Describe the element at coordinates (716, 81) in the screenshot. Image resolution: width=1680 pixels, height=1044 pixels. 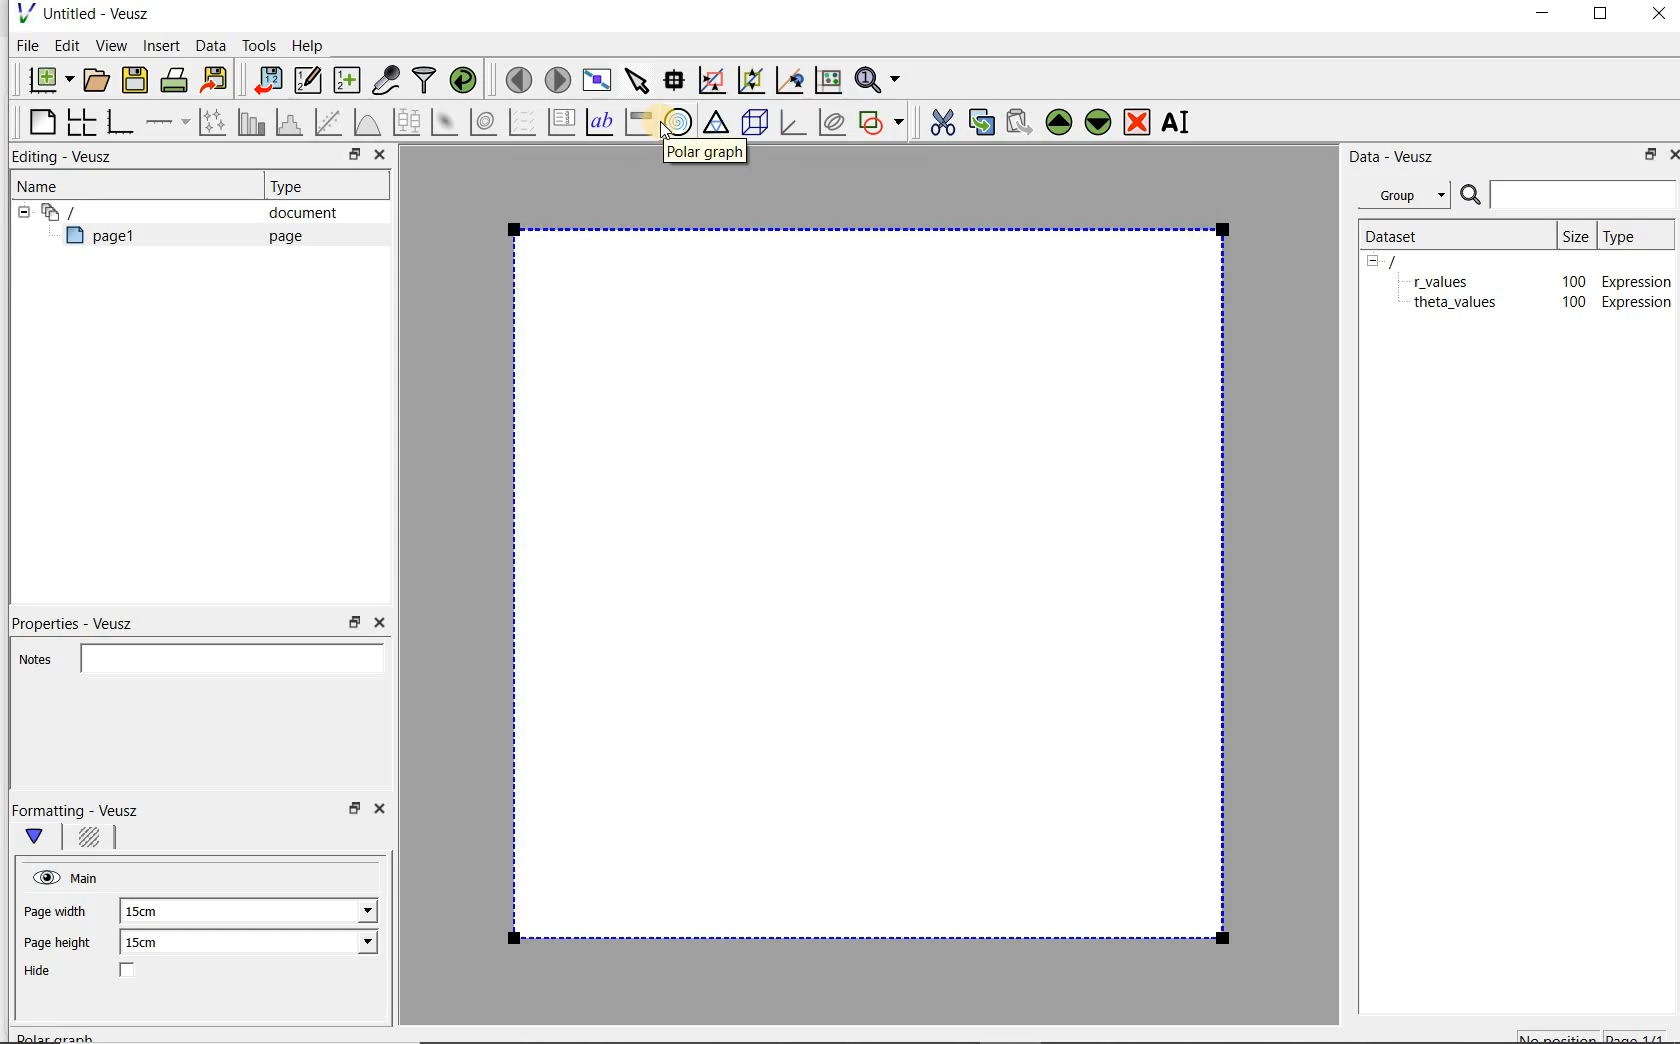
I see `click or draw a rectangle to zoom graph axes` at that location.